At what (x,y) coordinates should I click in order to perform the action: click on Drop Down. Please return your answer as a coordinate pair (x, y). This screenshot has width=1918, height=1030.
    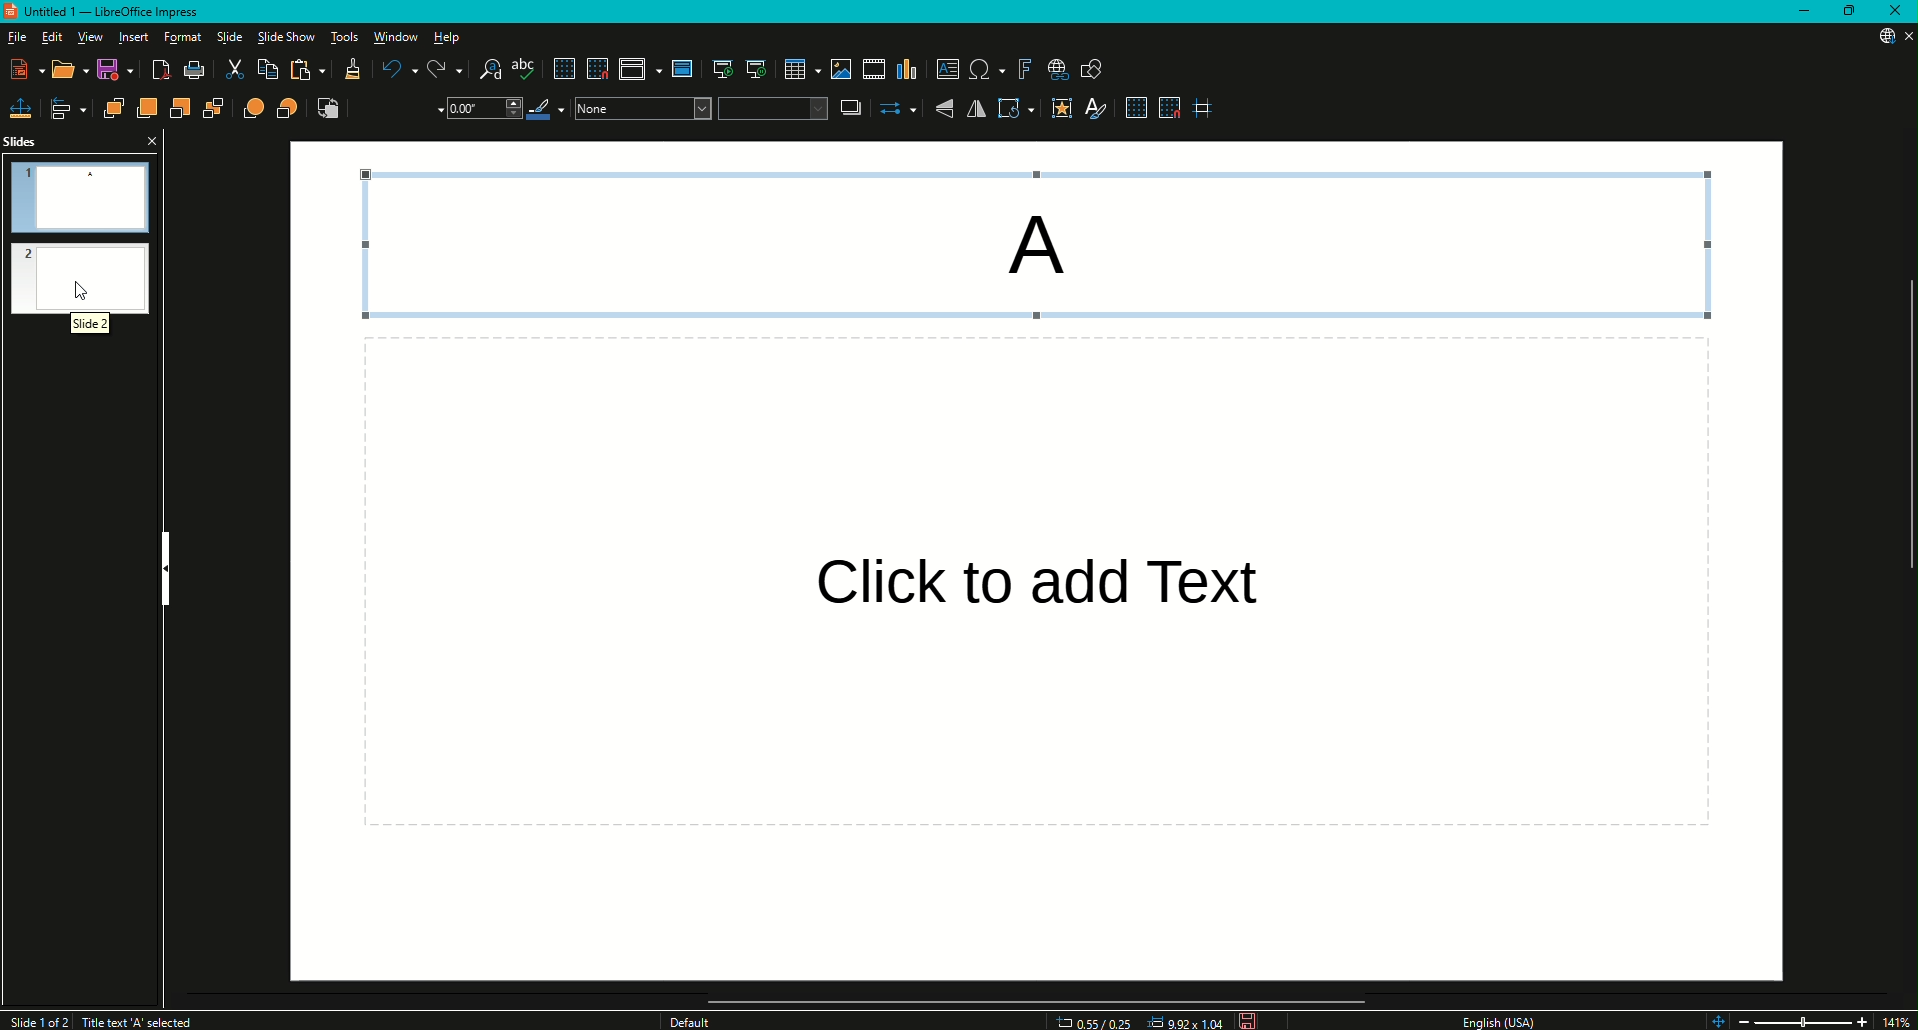
    Looking at the image, I should click on (480, 113).